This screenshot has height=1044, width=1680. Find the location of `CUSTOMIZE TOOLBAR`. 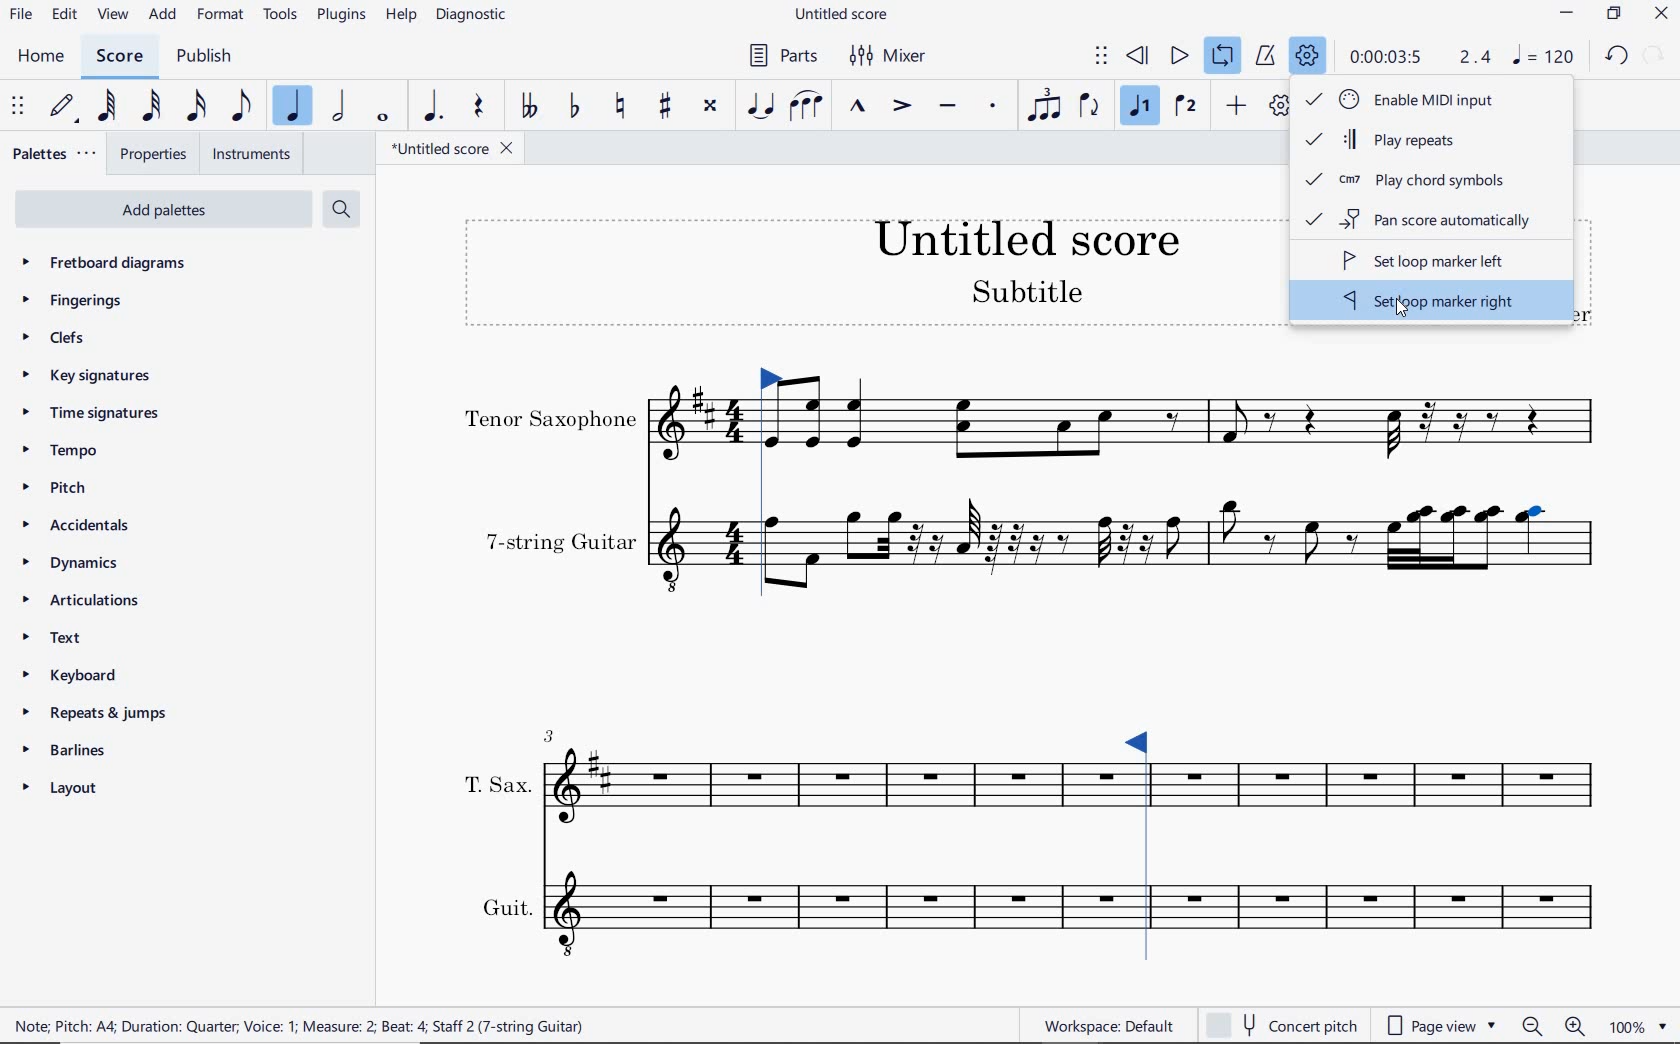

CUSTOMIZE TOOLBAR is located at coordinates (1274, 107).